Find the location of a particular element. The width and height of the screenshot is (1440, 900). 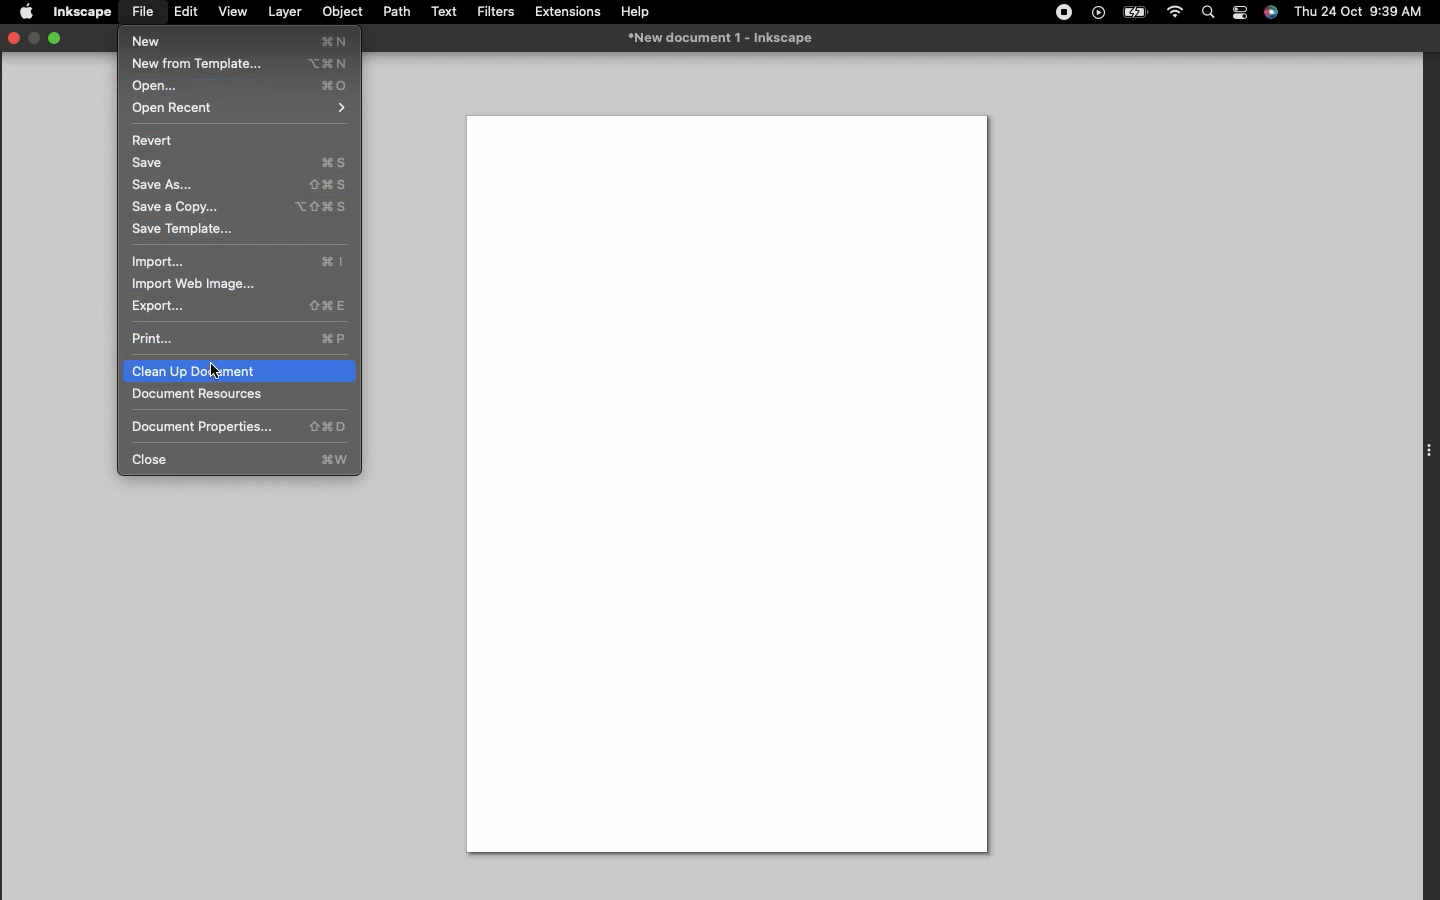

cursor is located at coordinates (217, 368).